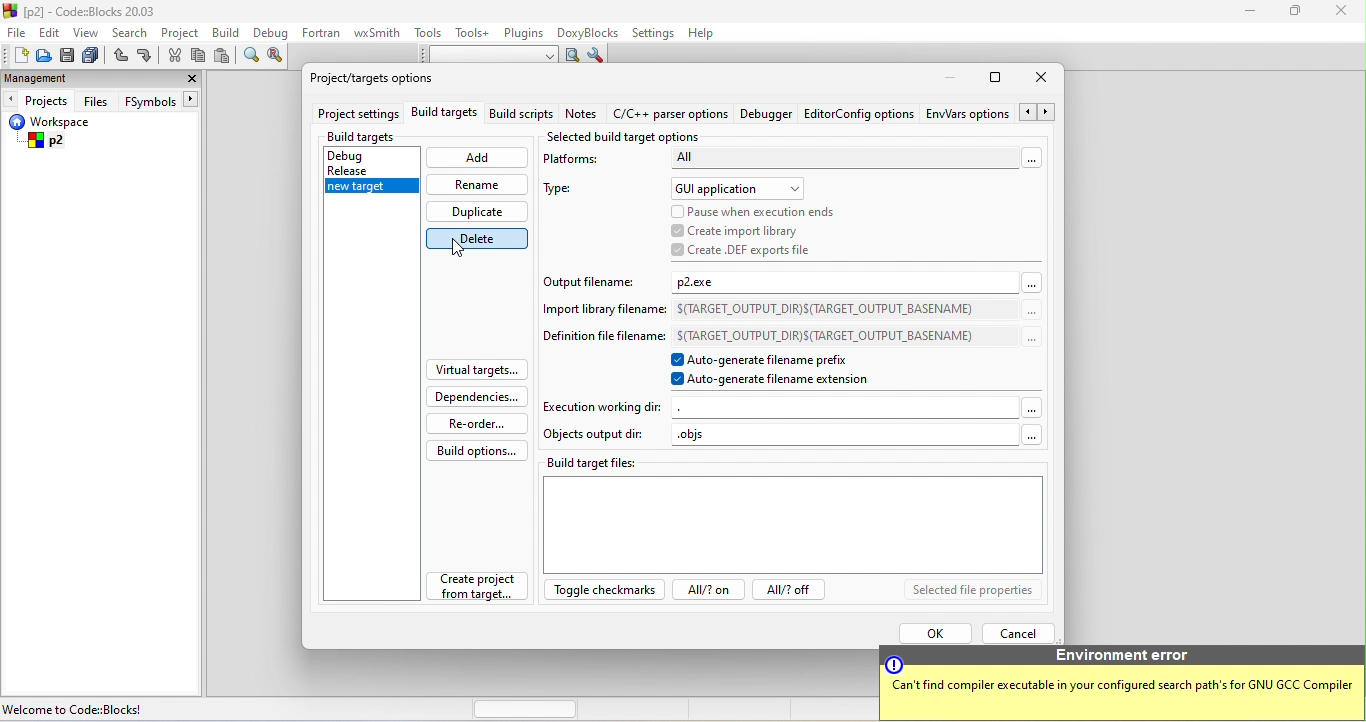 This screenshot has height=722, width=1366. Describe the element at coordinates (989, 115) in the screenshot. I see `env option` at that location.